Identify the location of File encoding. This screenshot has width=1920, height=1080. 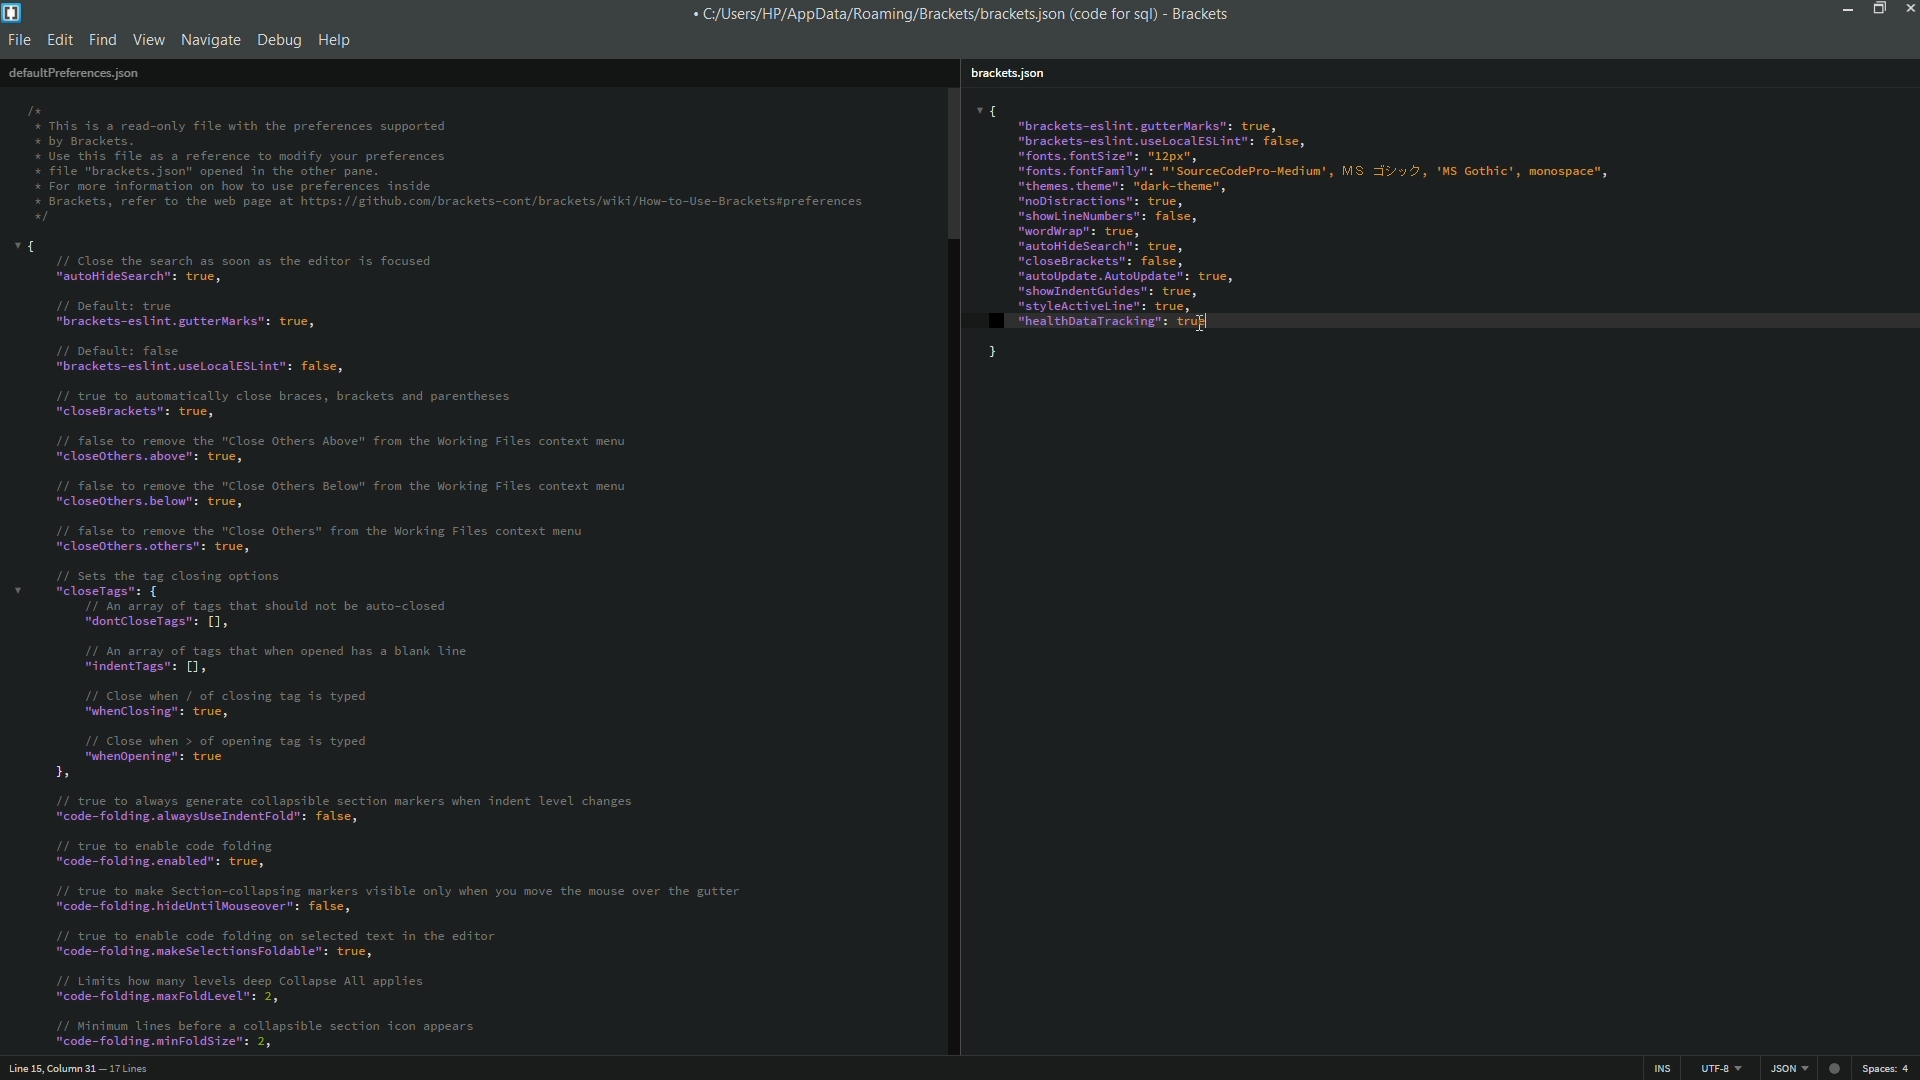
(1717, 1069).